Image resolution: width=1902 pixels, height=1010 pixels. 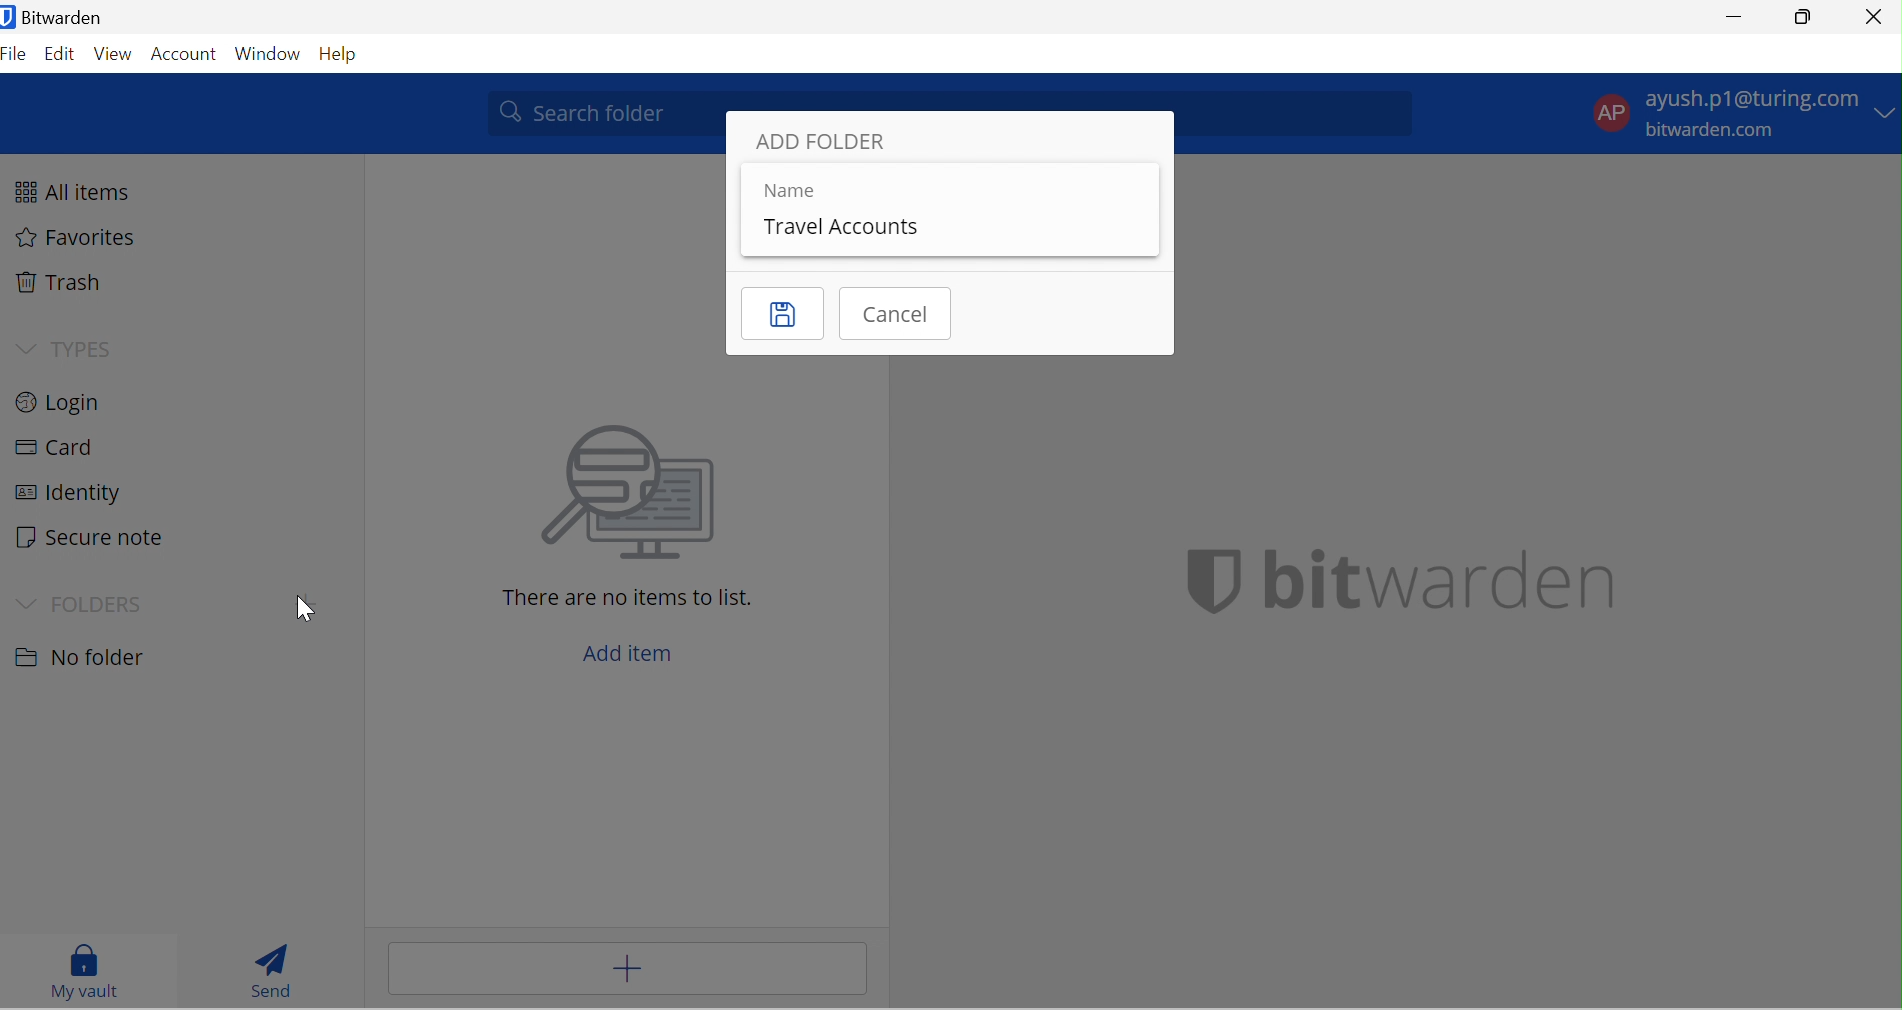 What do you see at coordinates (1887, 113) in the screenshot?
I see `Drop Down` at bounding box center [1887, 113].